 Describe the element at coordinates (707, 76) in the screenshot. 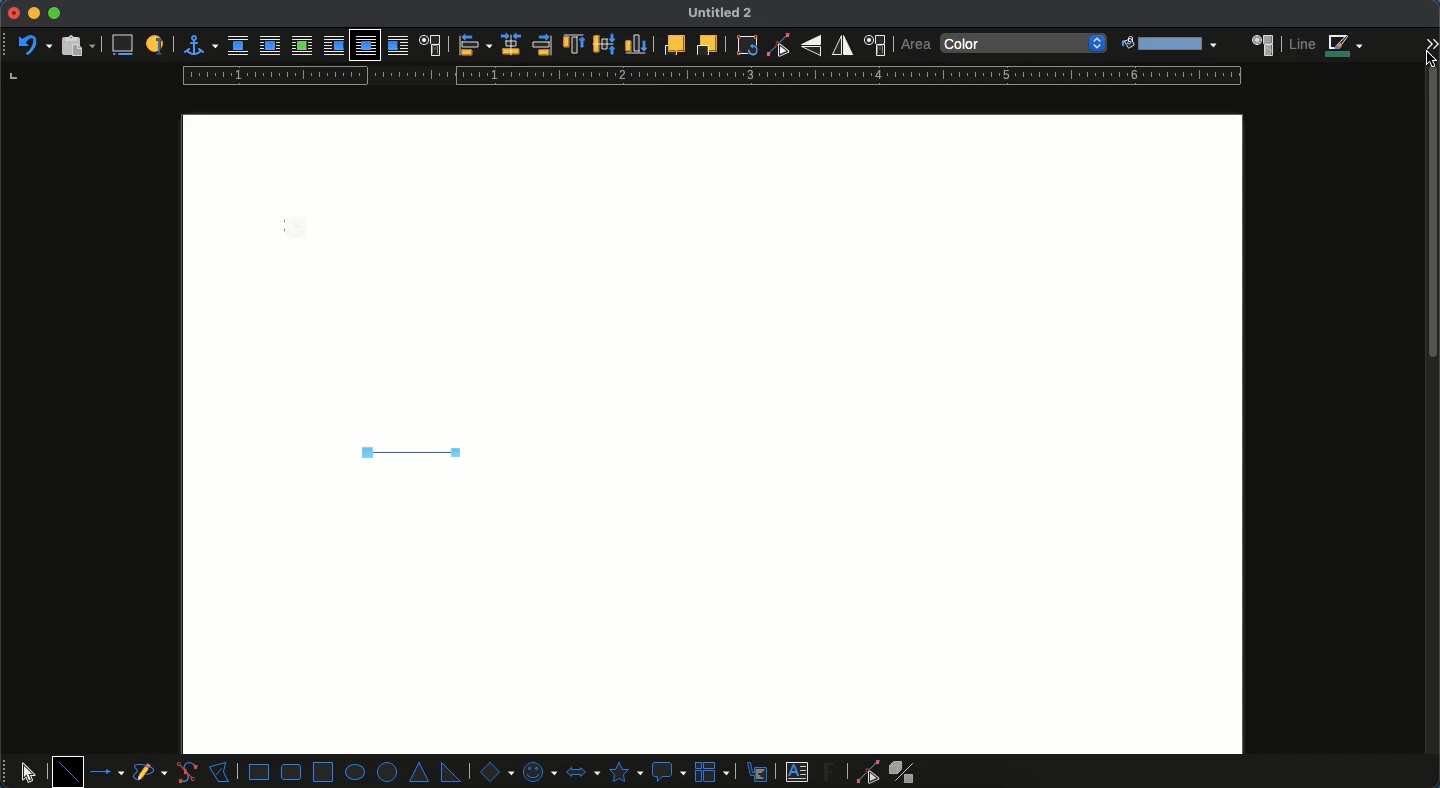

I see `ruler` at that location.